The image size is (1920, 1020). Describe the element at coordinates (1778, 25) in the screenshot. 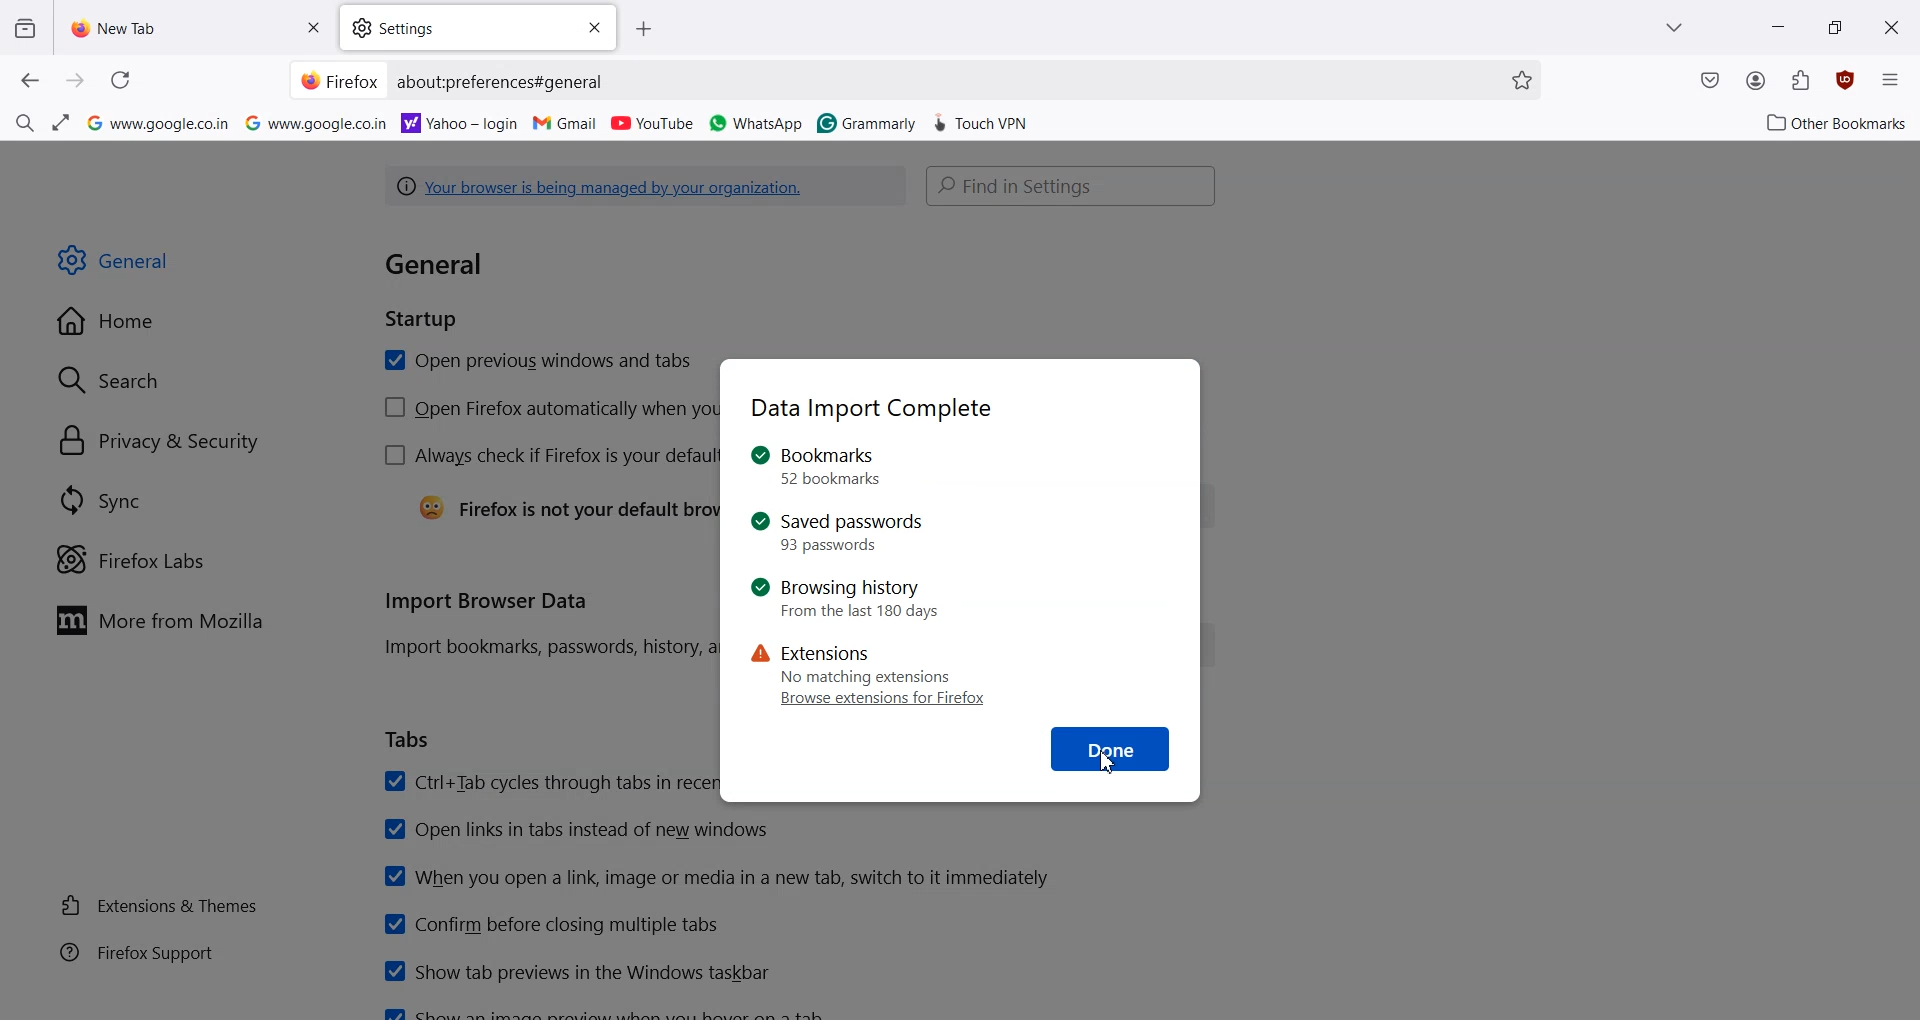

I see `Minimize` at that location.